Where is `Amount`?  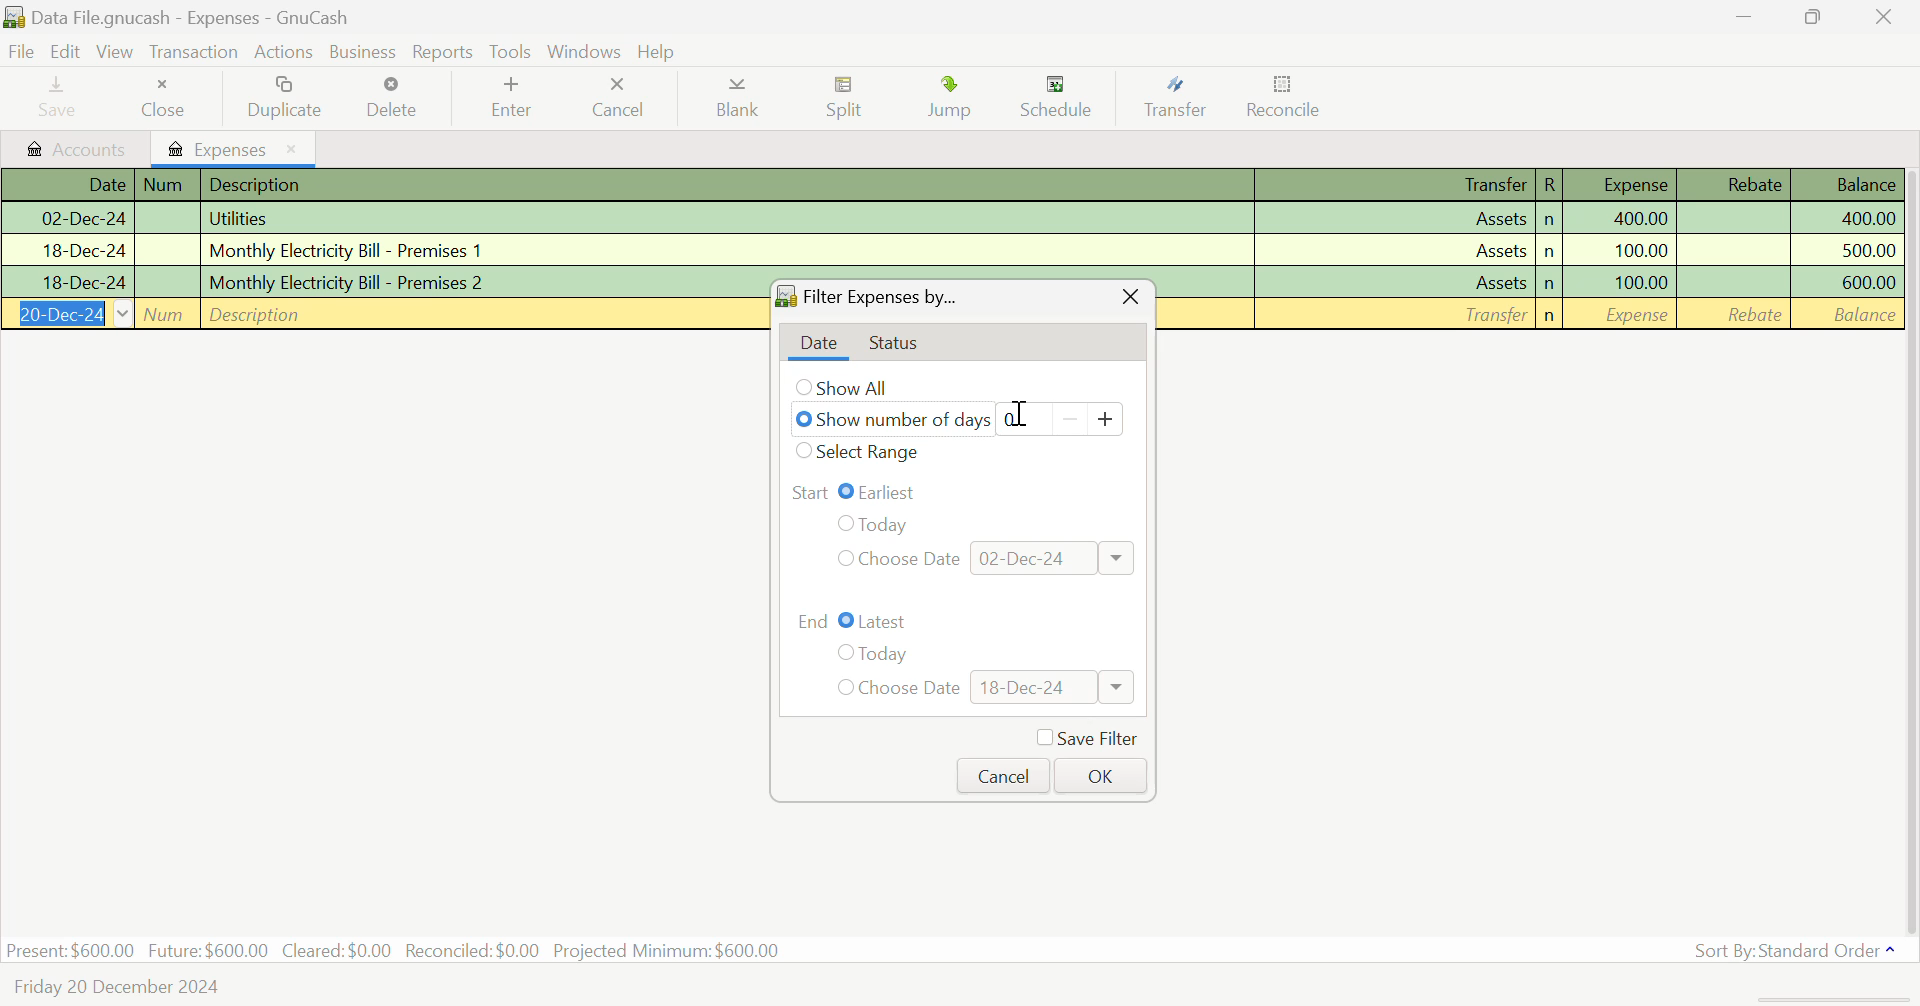 Amount is located at coordinates (1846, 252).